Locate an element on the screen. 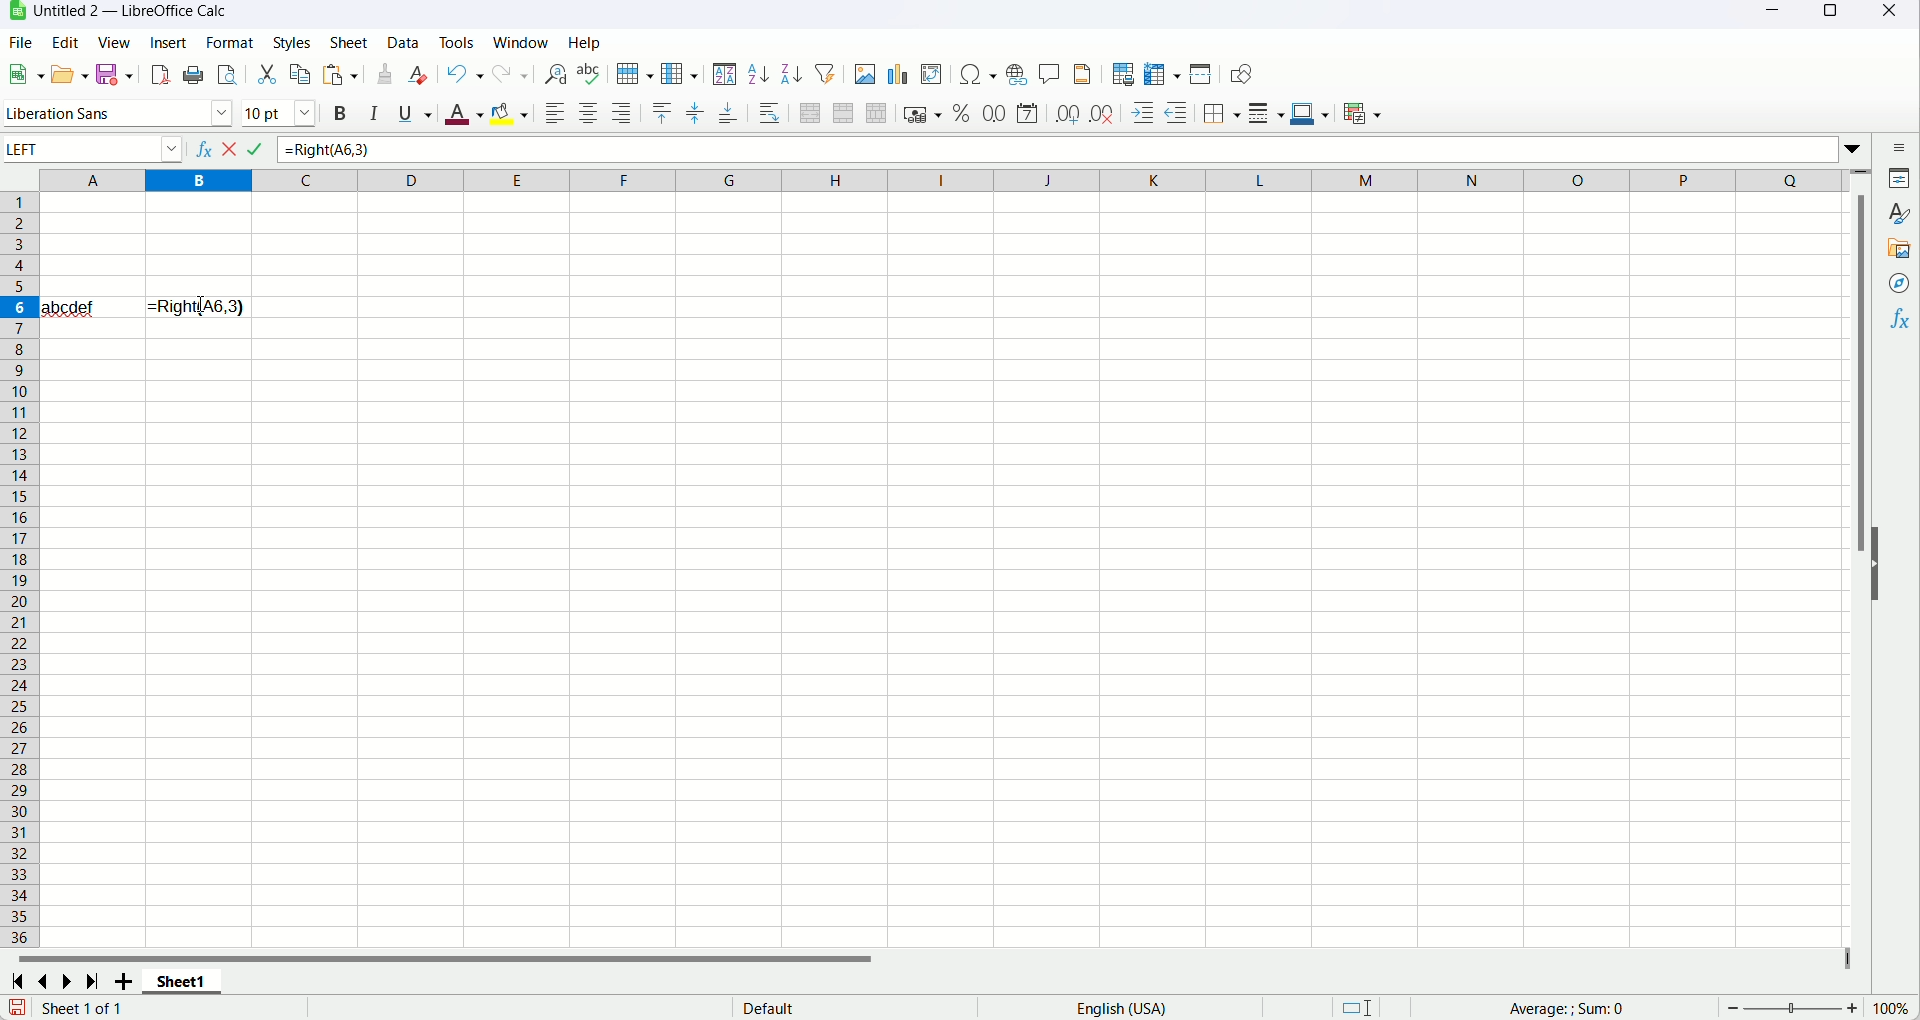 This screenshot has height=1020, width=1920. view is located at coordinates (113, 42).